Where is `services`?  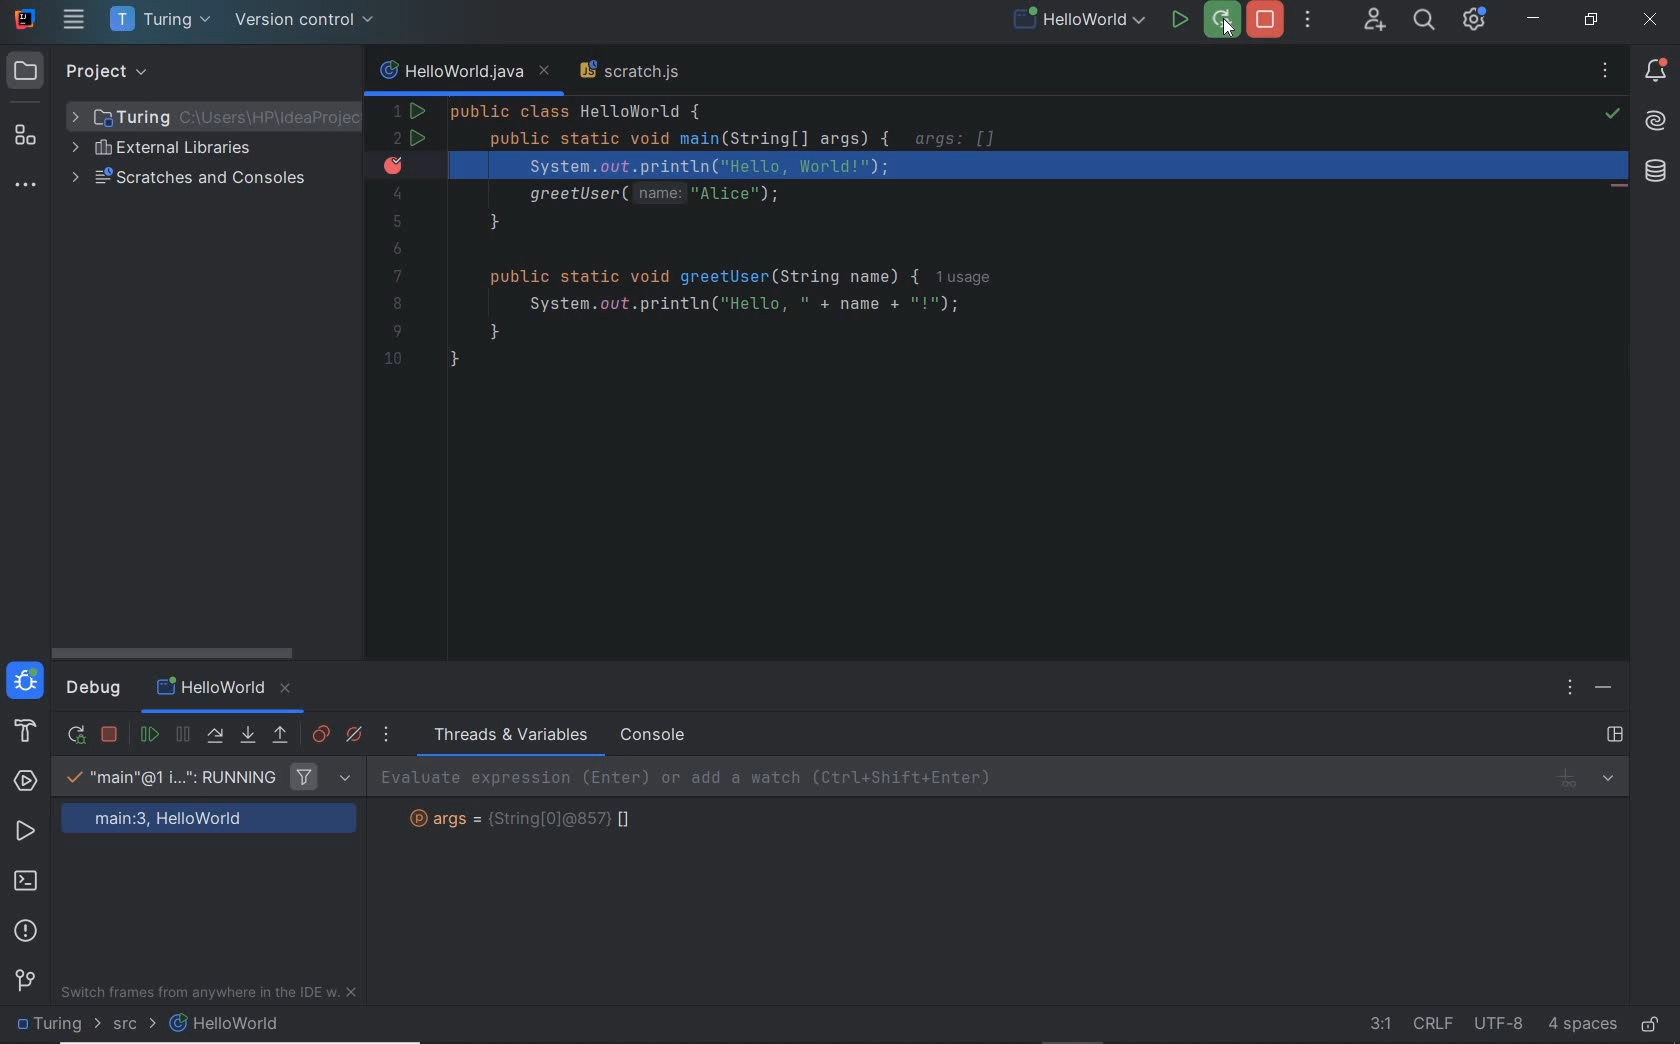 services is located at coordinates (25, 781).